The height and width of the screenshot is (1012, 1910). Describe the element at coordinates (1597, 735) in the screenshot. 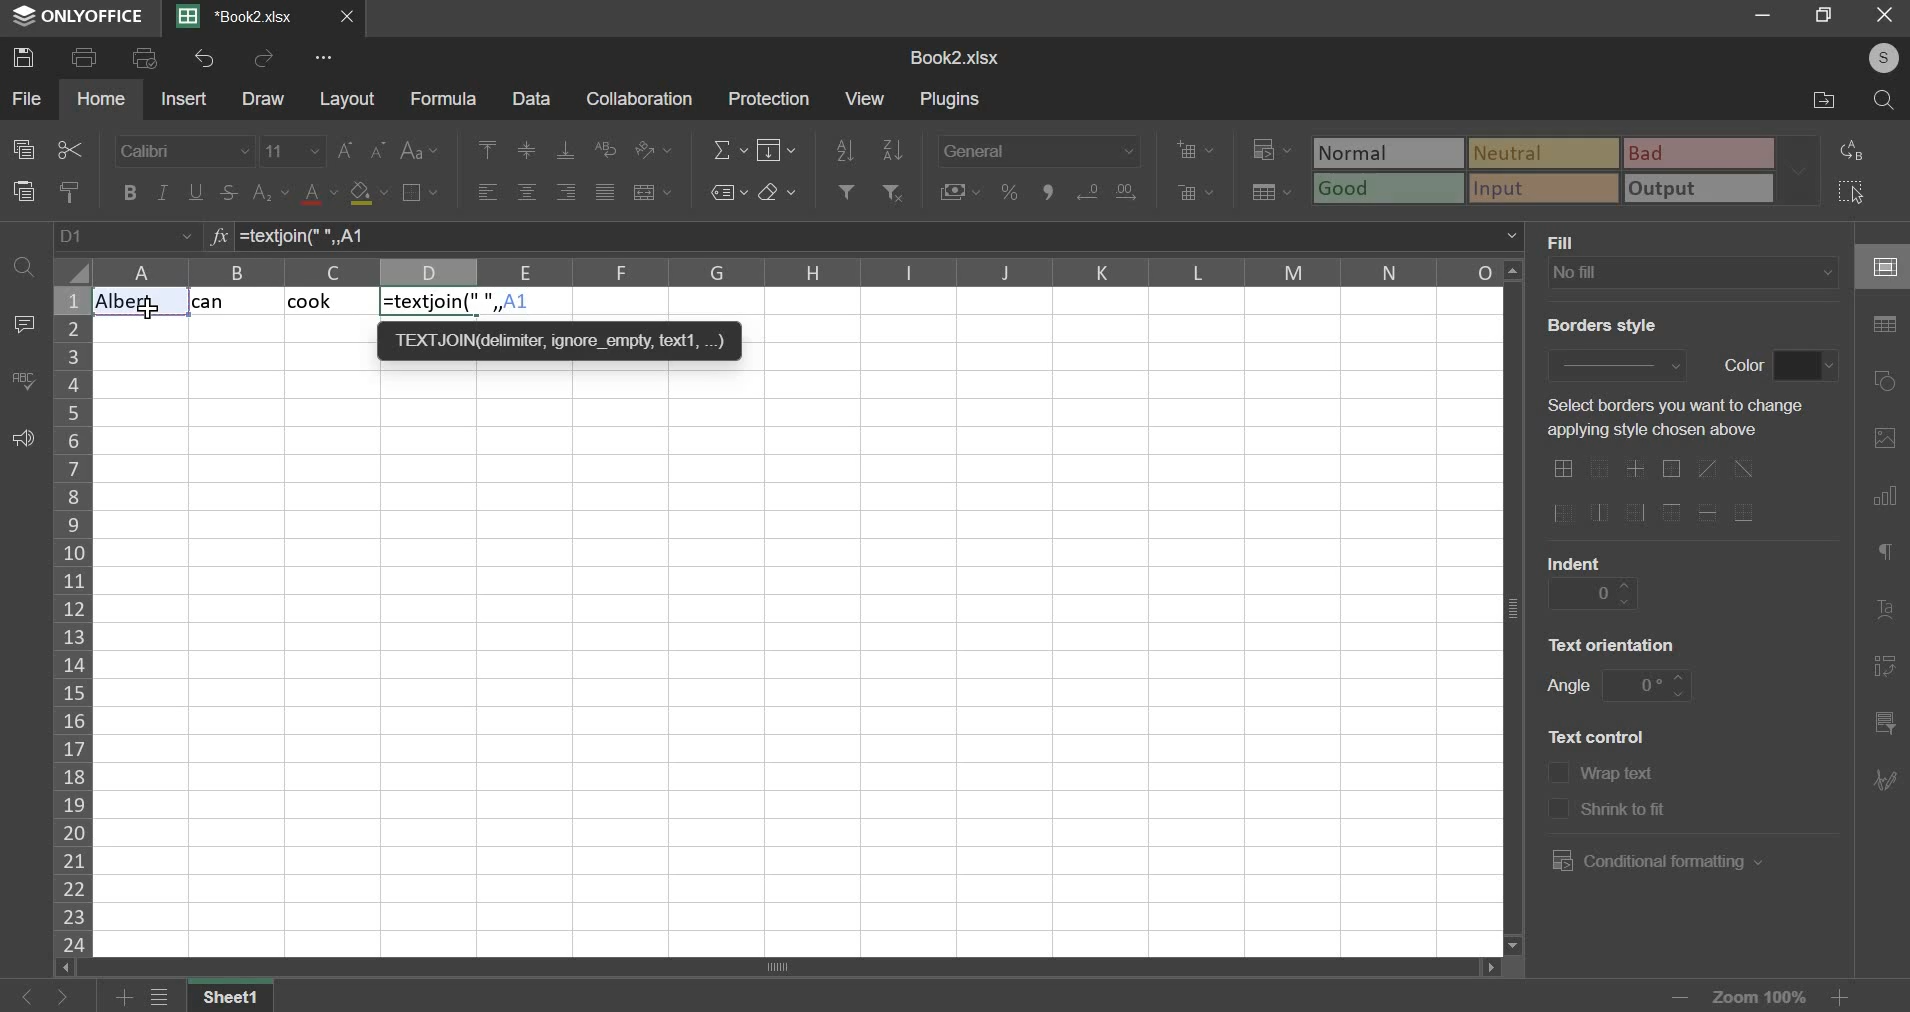

I see `text` at that location.